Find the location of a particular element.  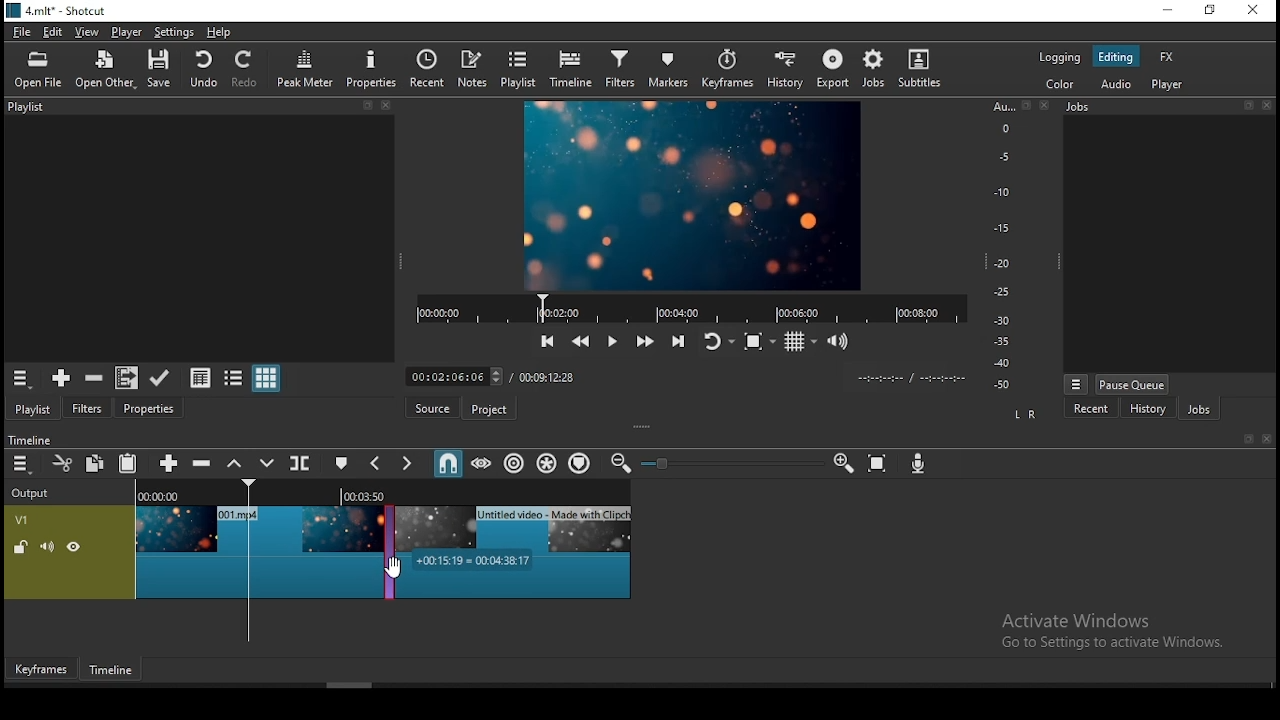

video track is located at coordinates (70, 551).